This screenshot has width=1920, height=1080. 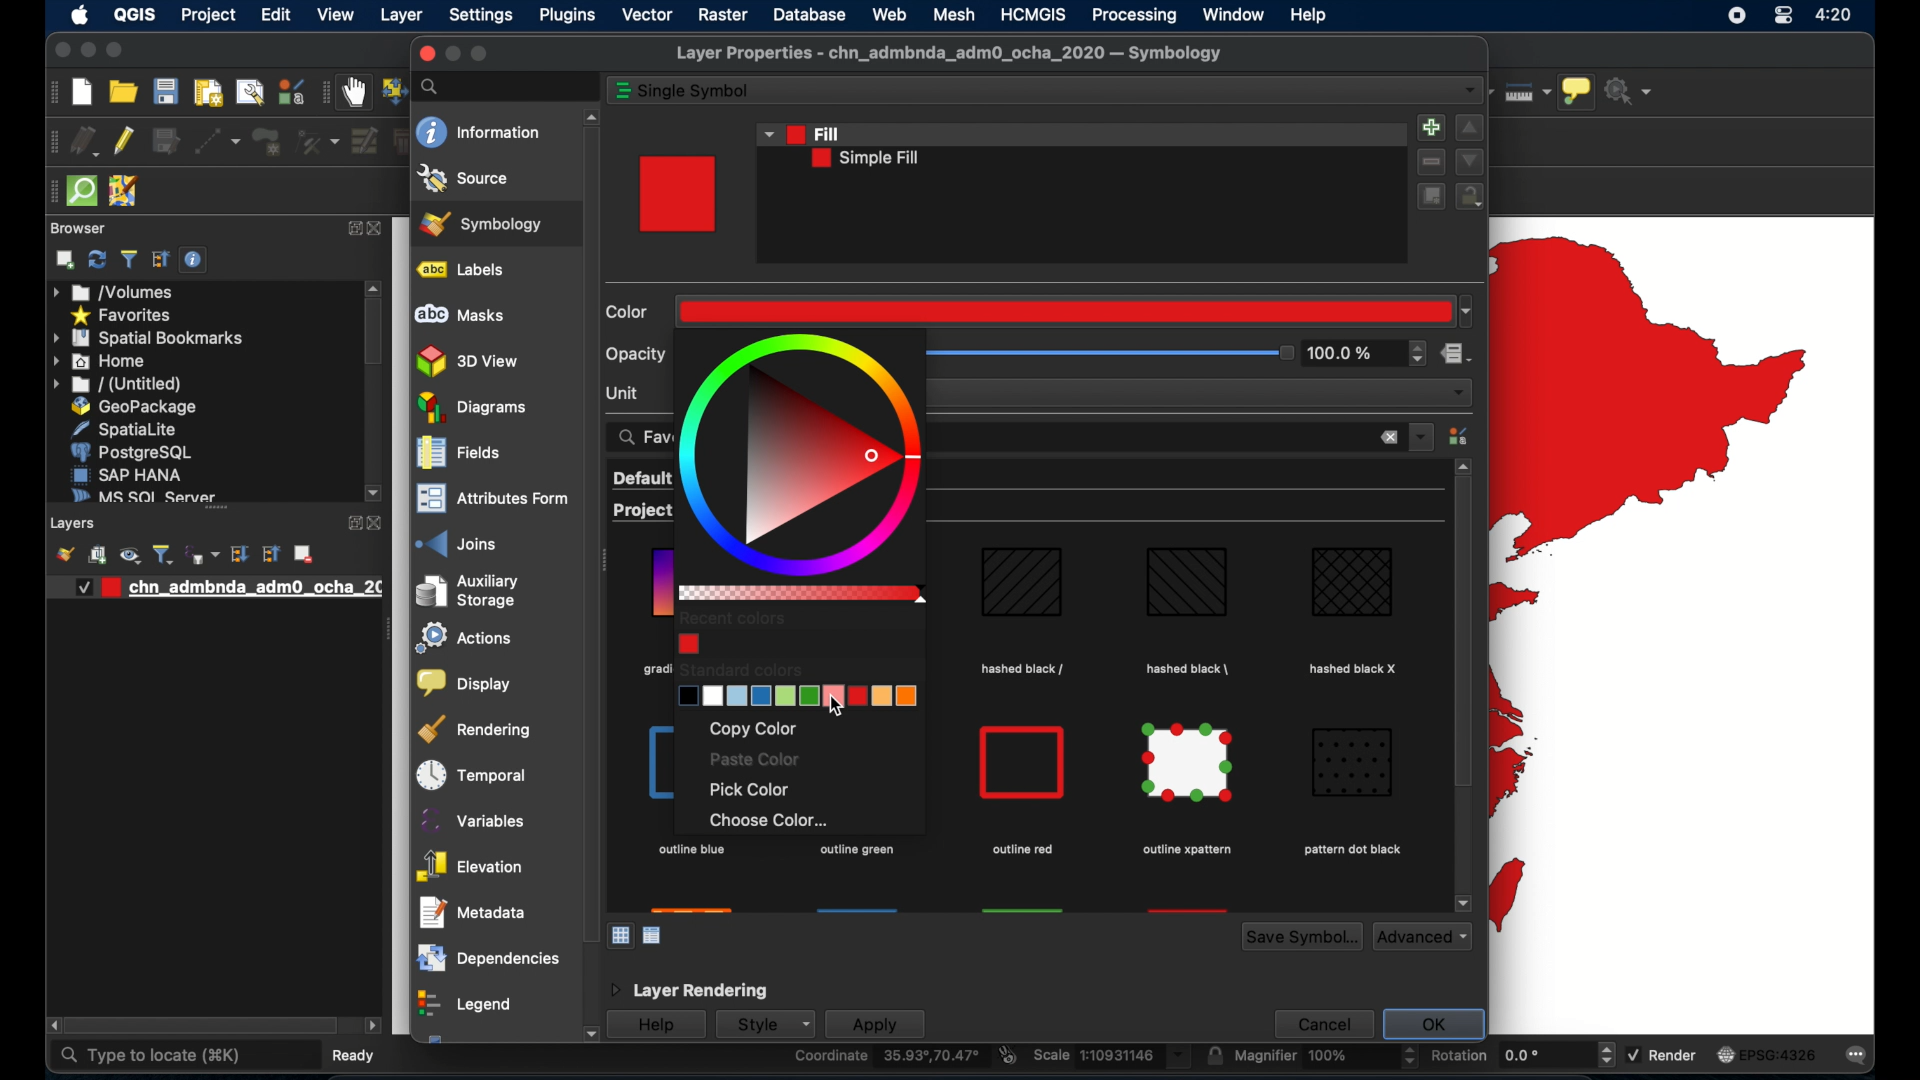 What do you see at coordinates (887, 1058) in the screenshot?
I see `Coordinate 35.93°,70.47°` at bounding box center [887, 1058].